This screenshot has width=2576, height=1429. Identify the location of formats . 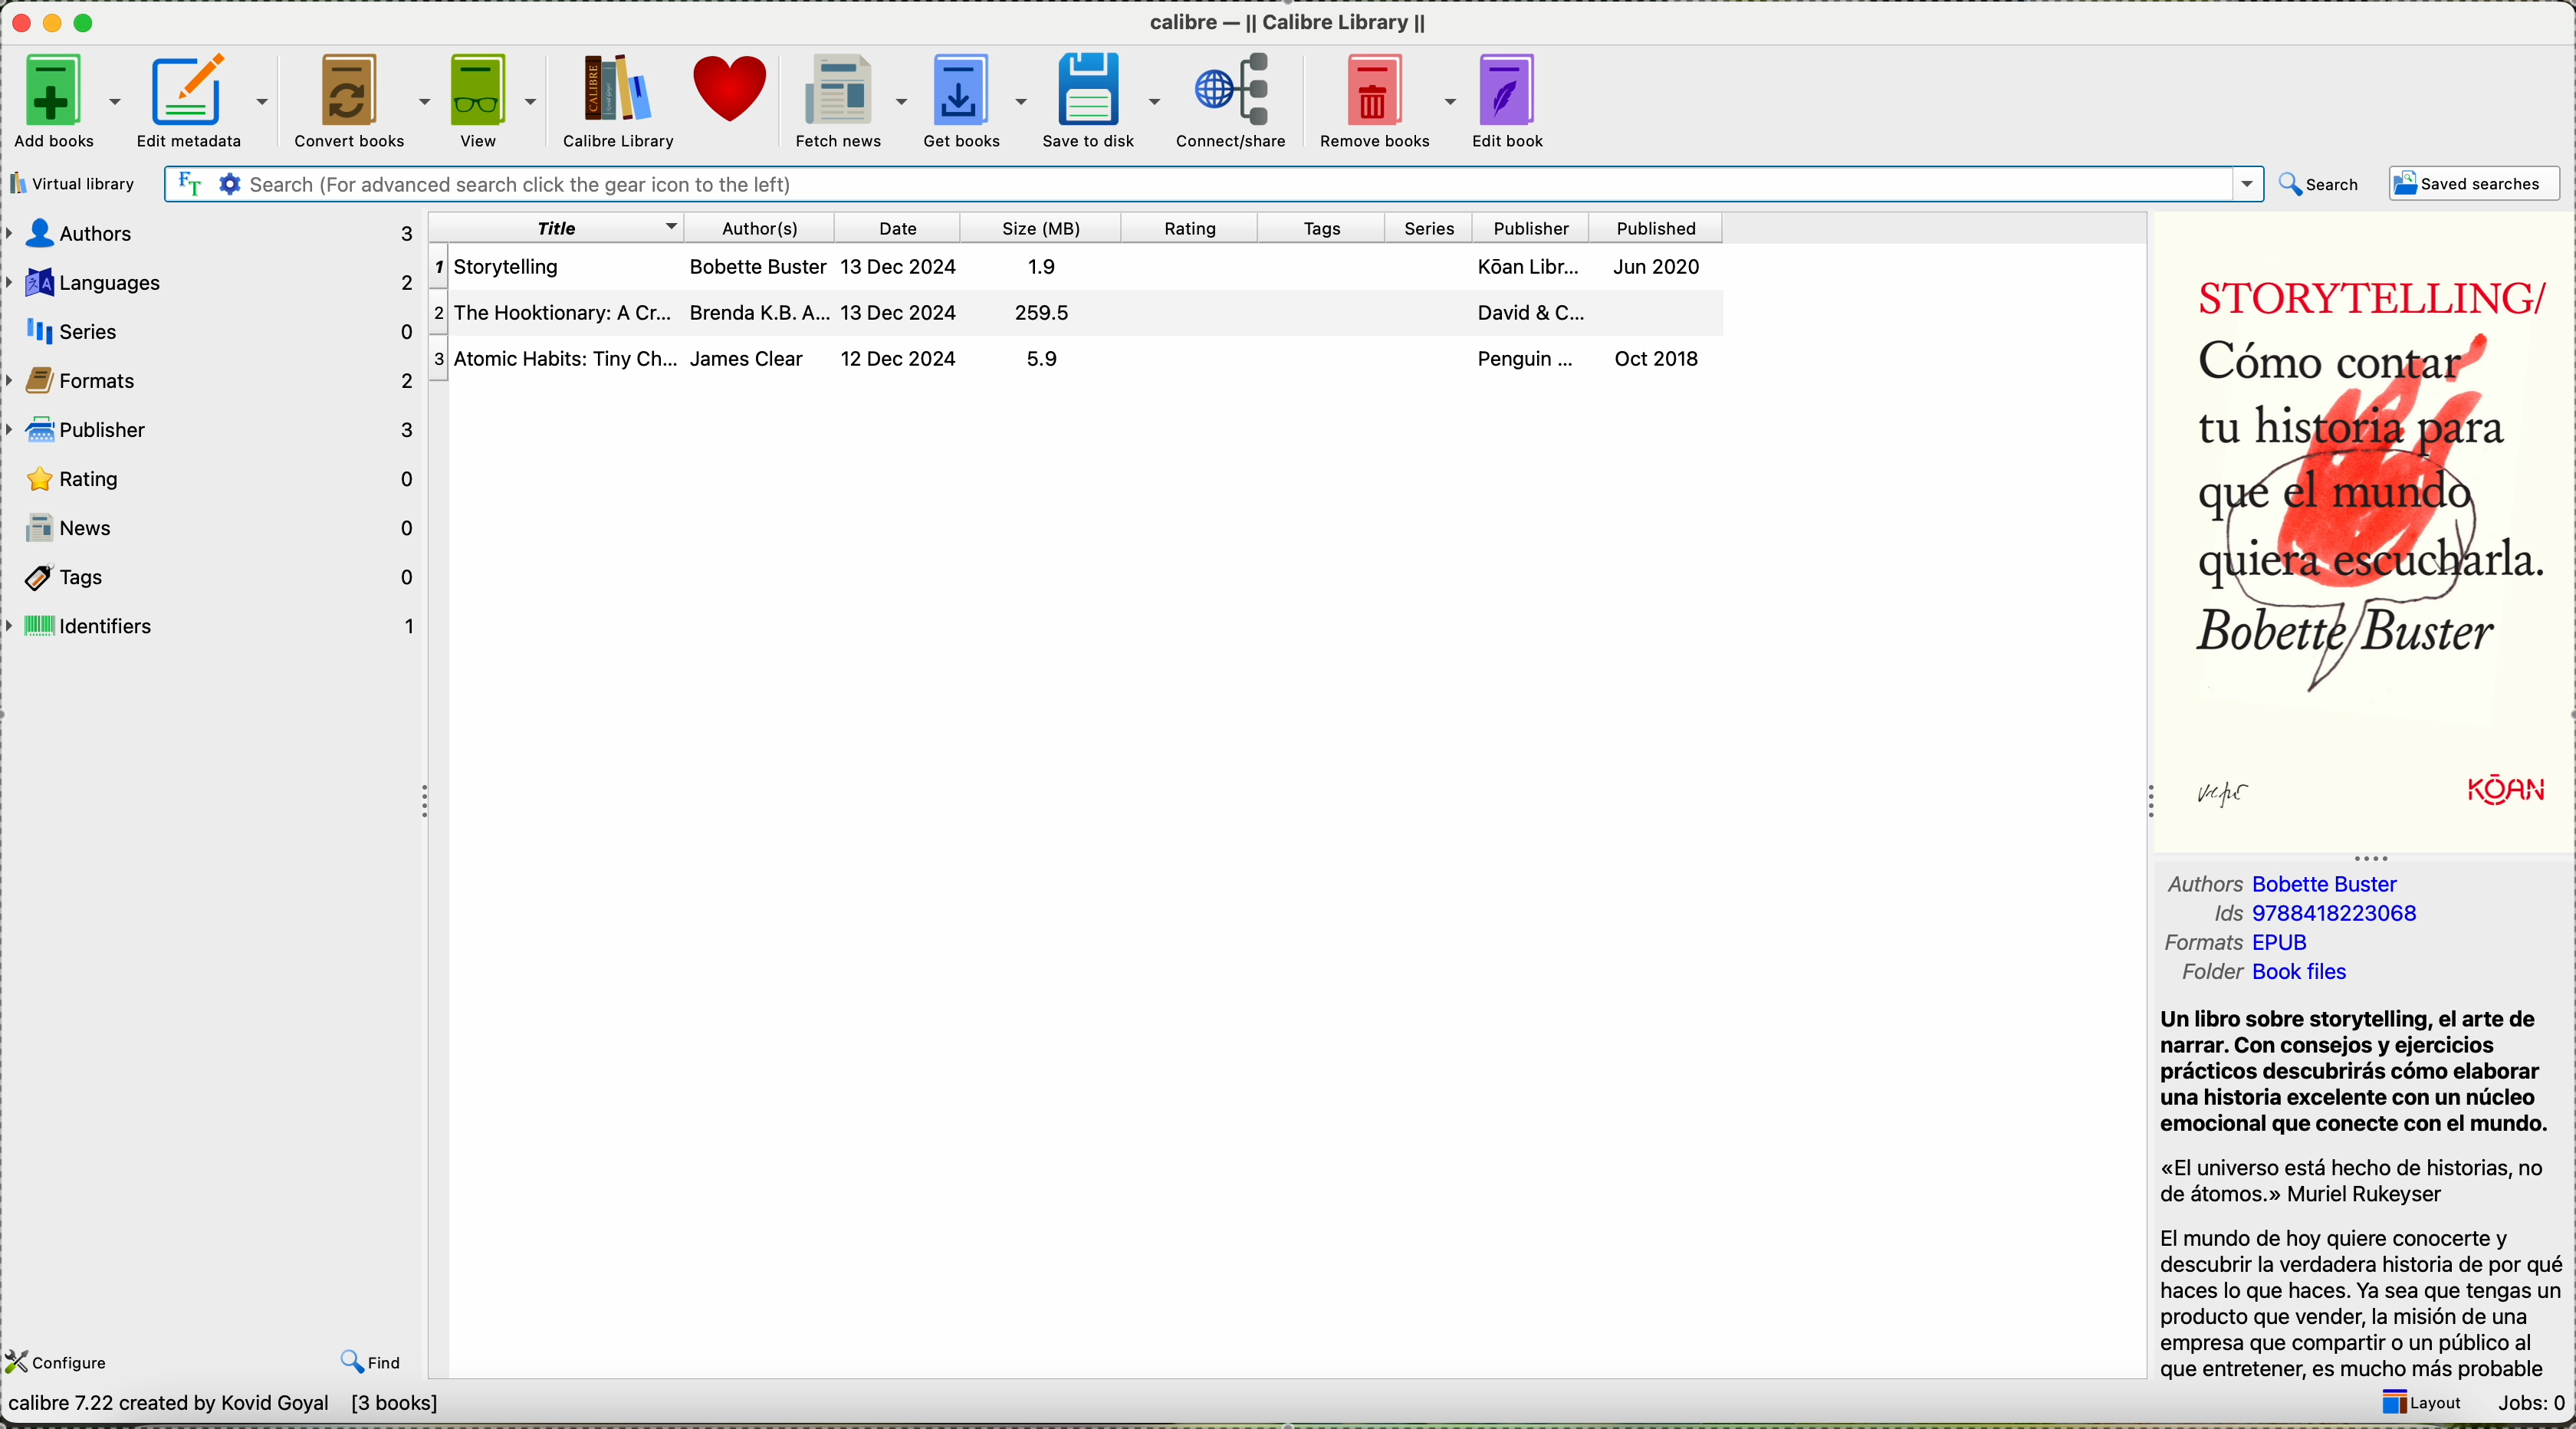
(2203, 945).